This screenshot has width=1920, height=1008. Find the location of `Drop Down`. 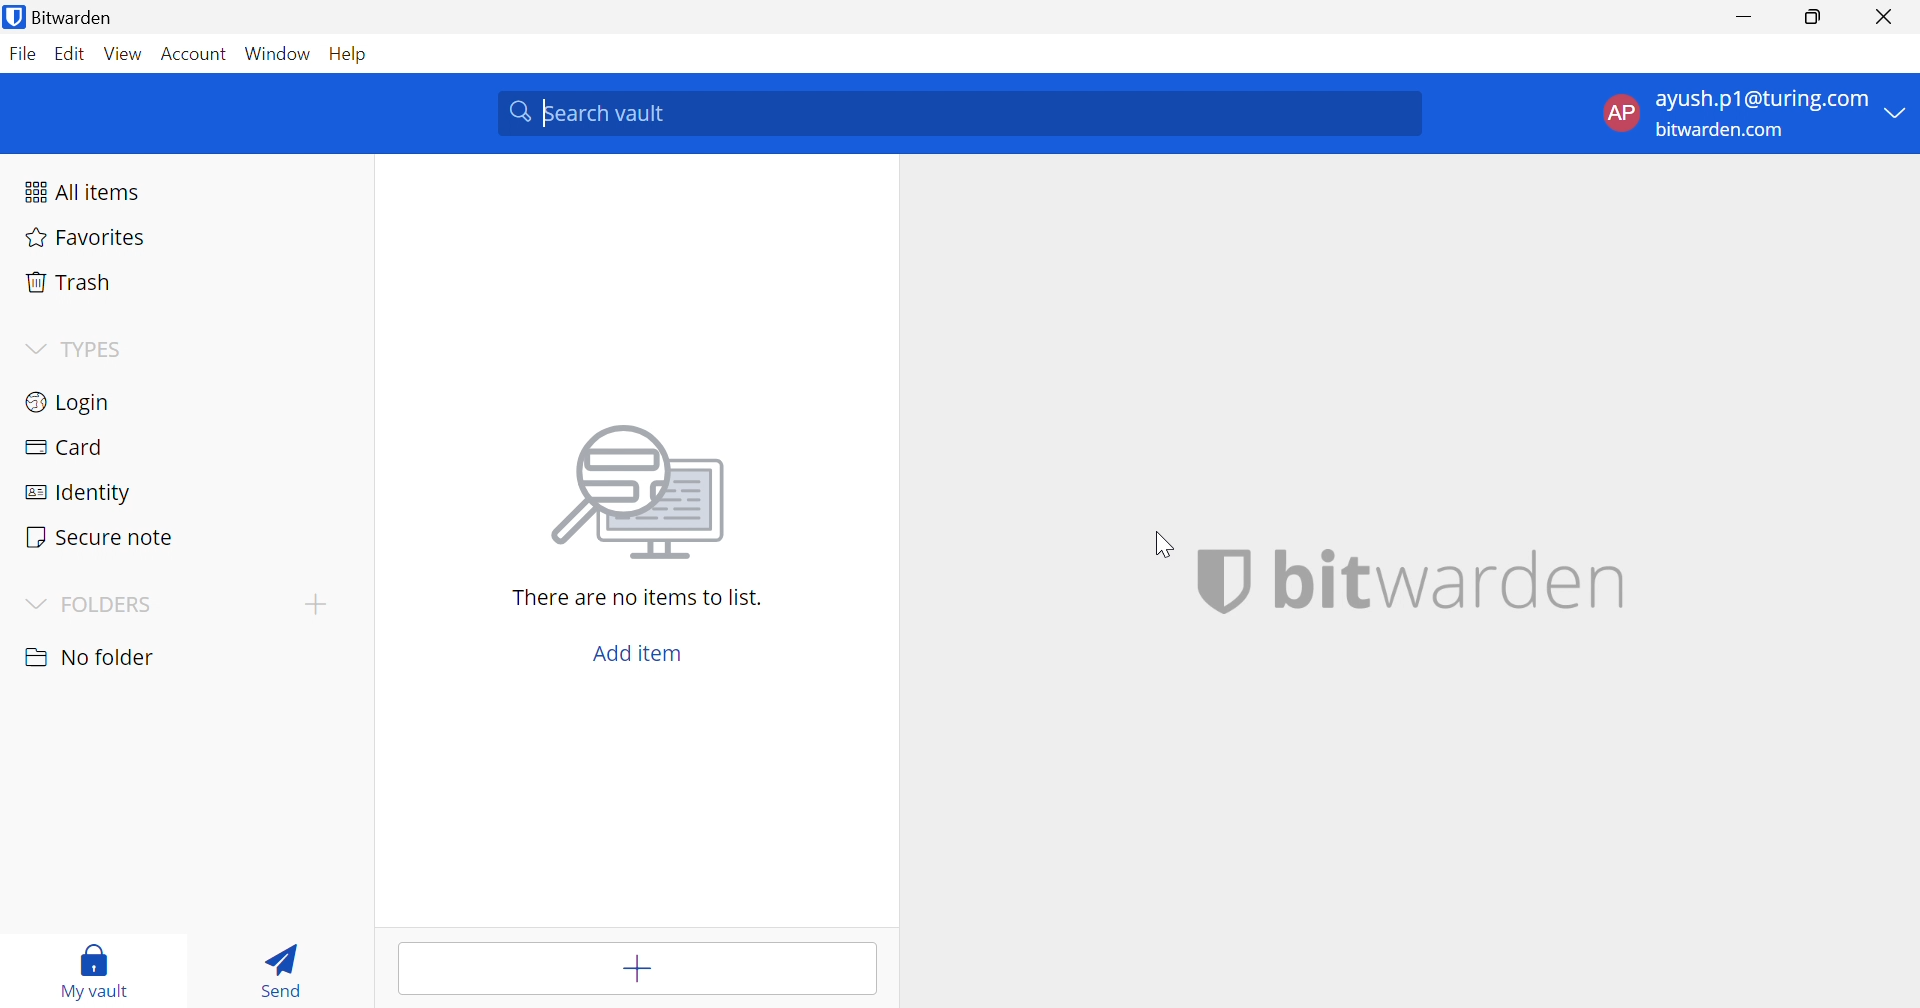

Drop Down is located at coordinates (34, 605).